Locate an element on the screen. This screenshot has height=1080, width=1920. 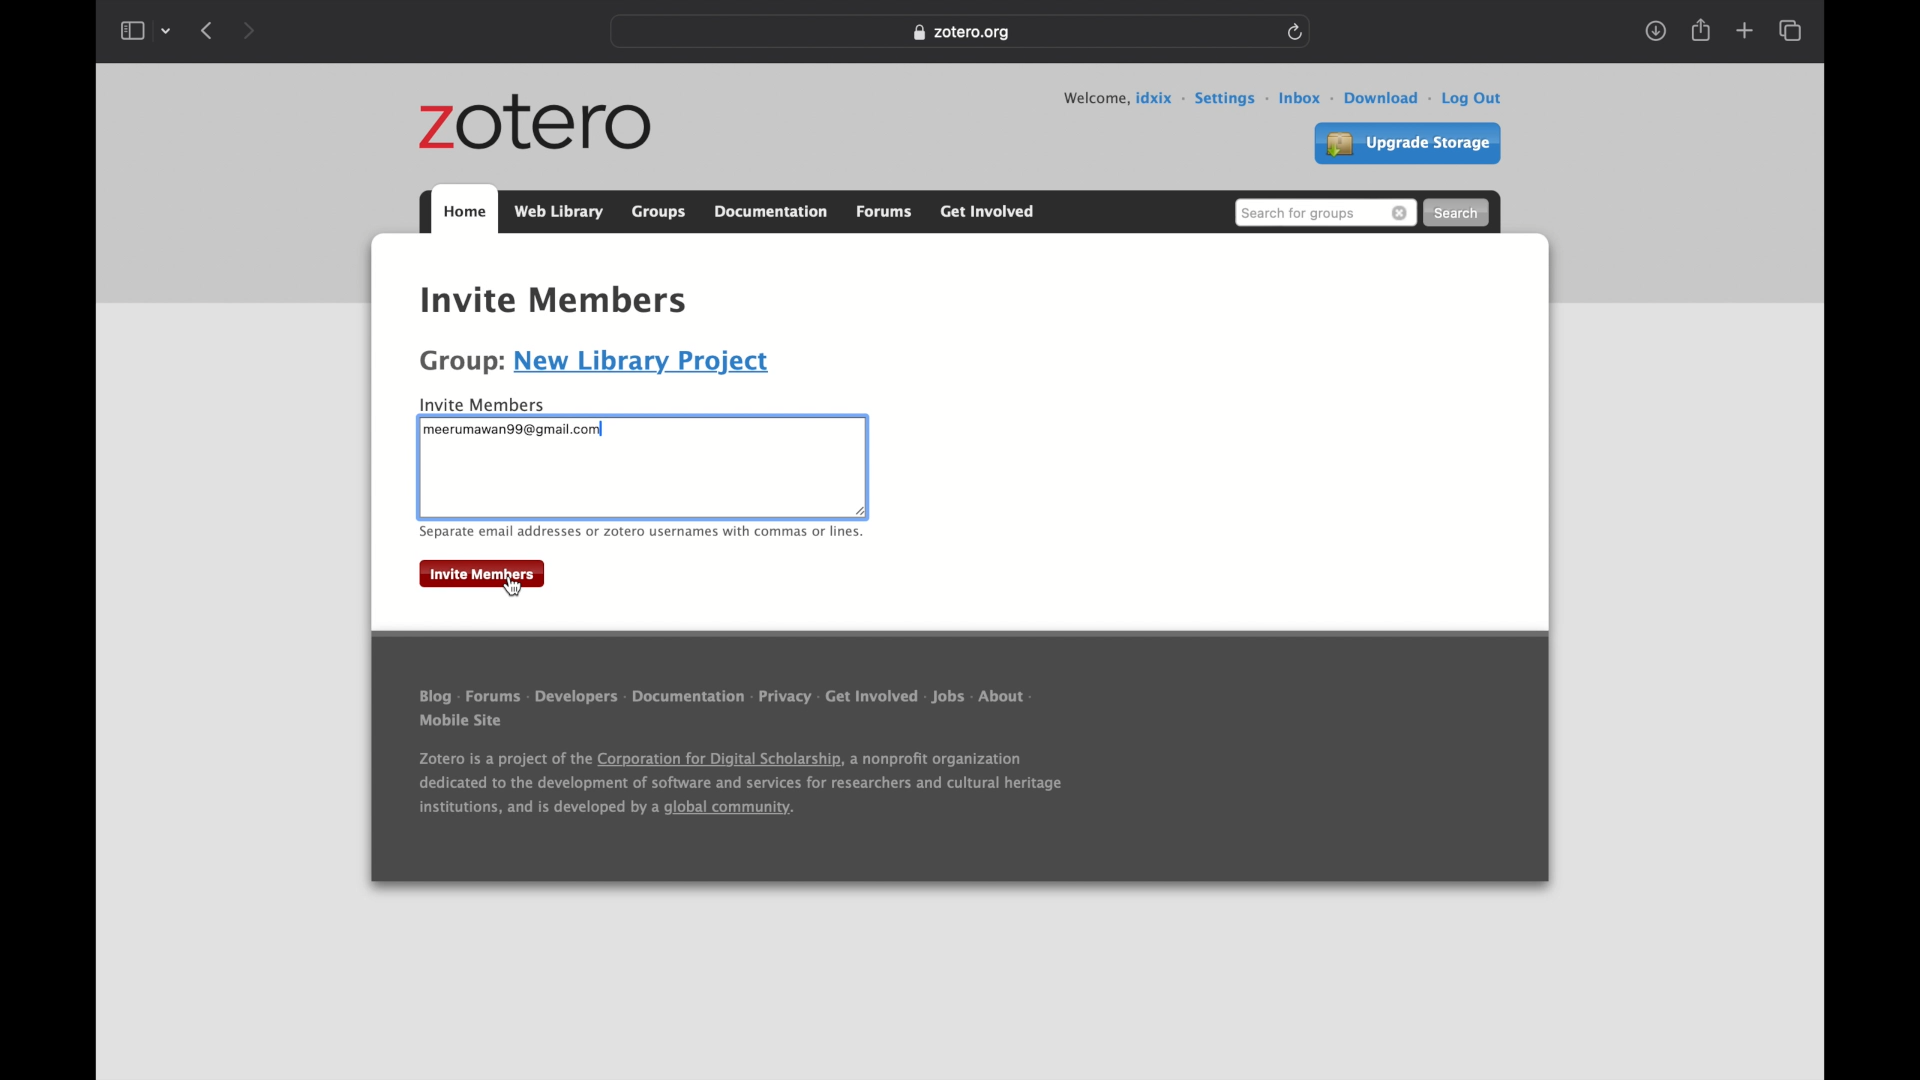
developers is located at coordinates (579, 694).